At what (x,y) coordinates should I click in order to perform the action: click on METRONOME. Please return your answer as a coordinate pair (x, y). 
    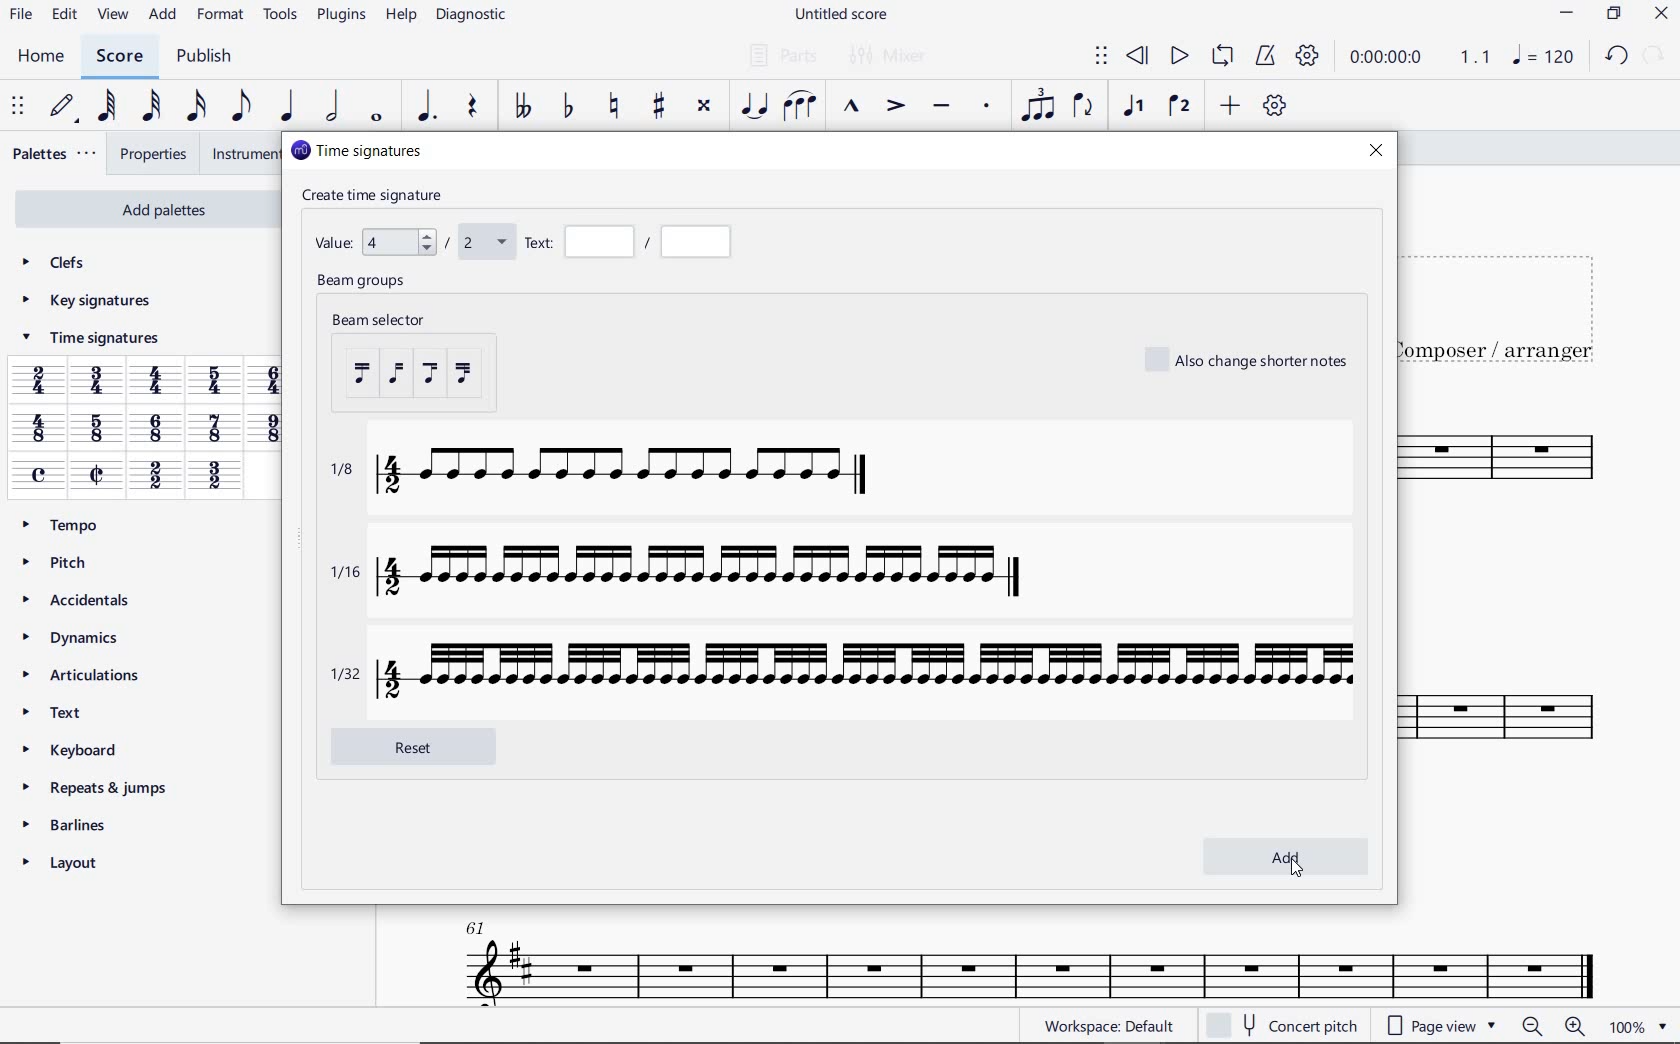
    Looking at the image, I should click on (1265, 57).